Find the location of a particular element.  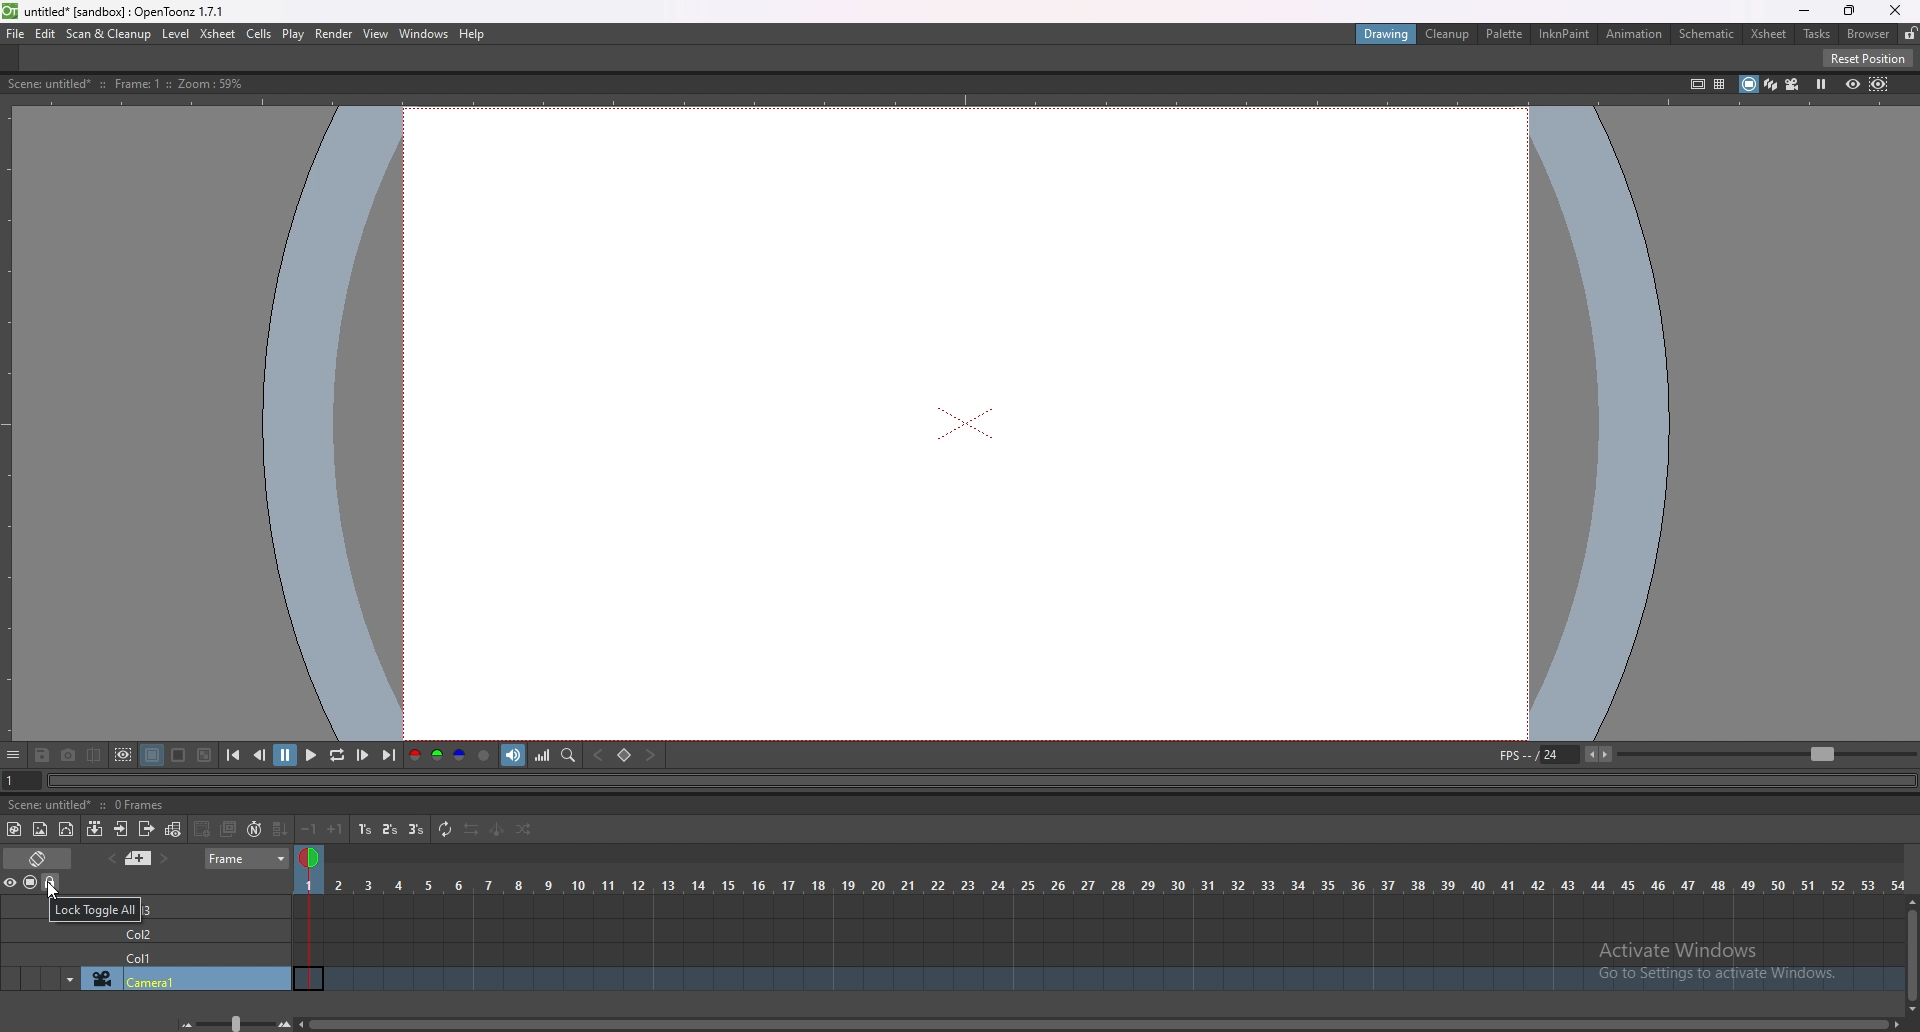

open sub xsheet is located at coordinates (121, 829).